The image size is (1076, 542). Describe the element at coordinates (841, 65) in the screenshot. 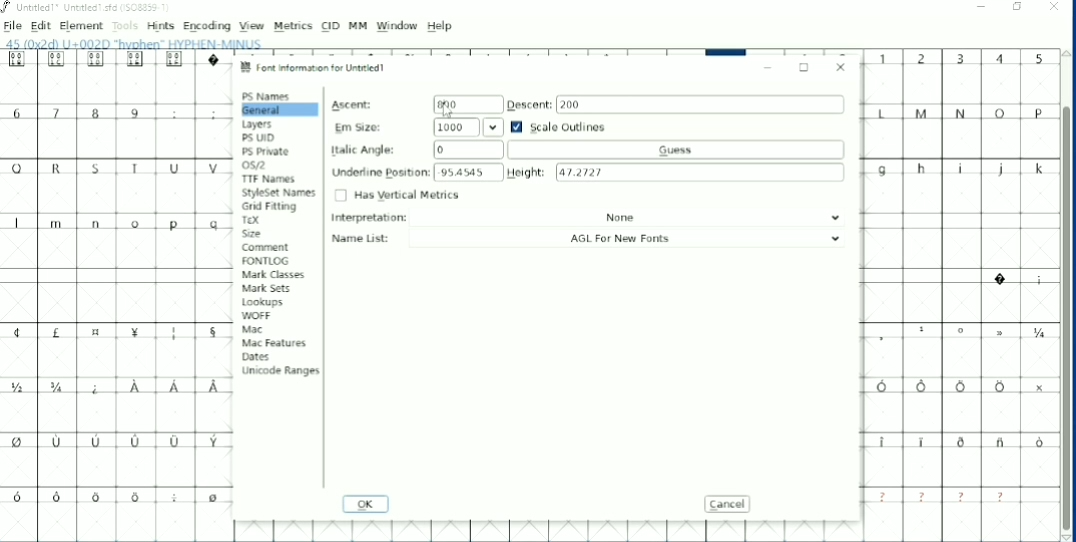

I see `Close` at that location.